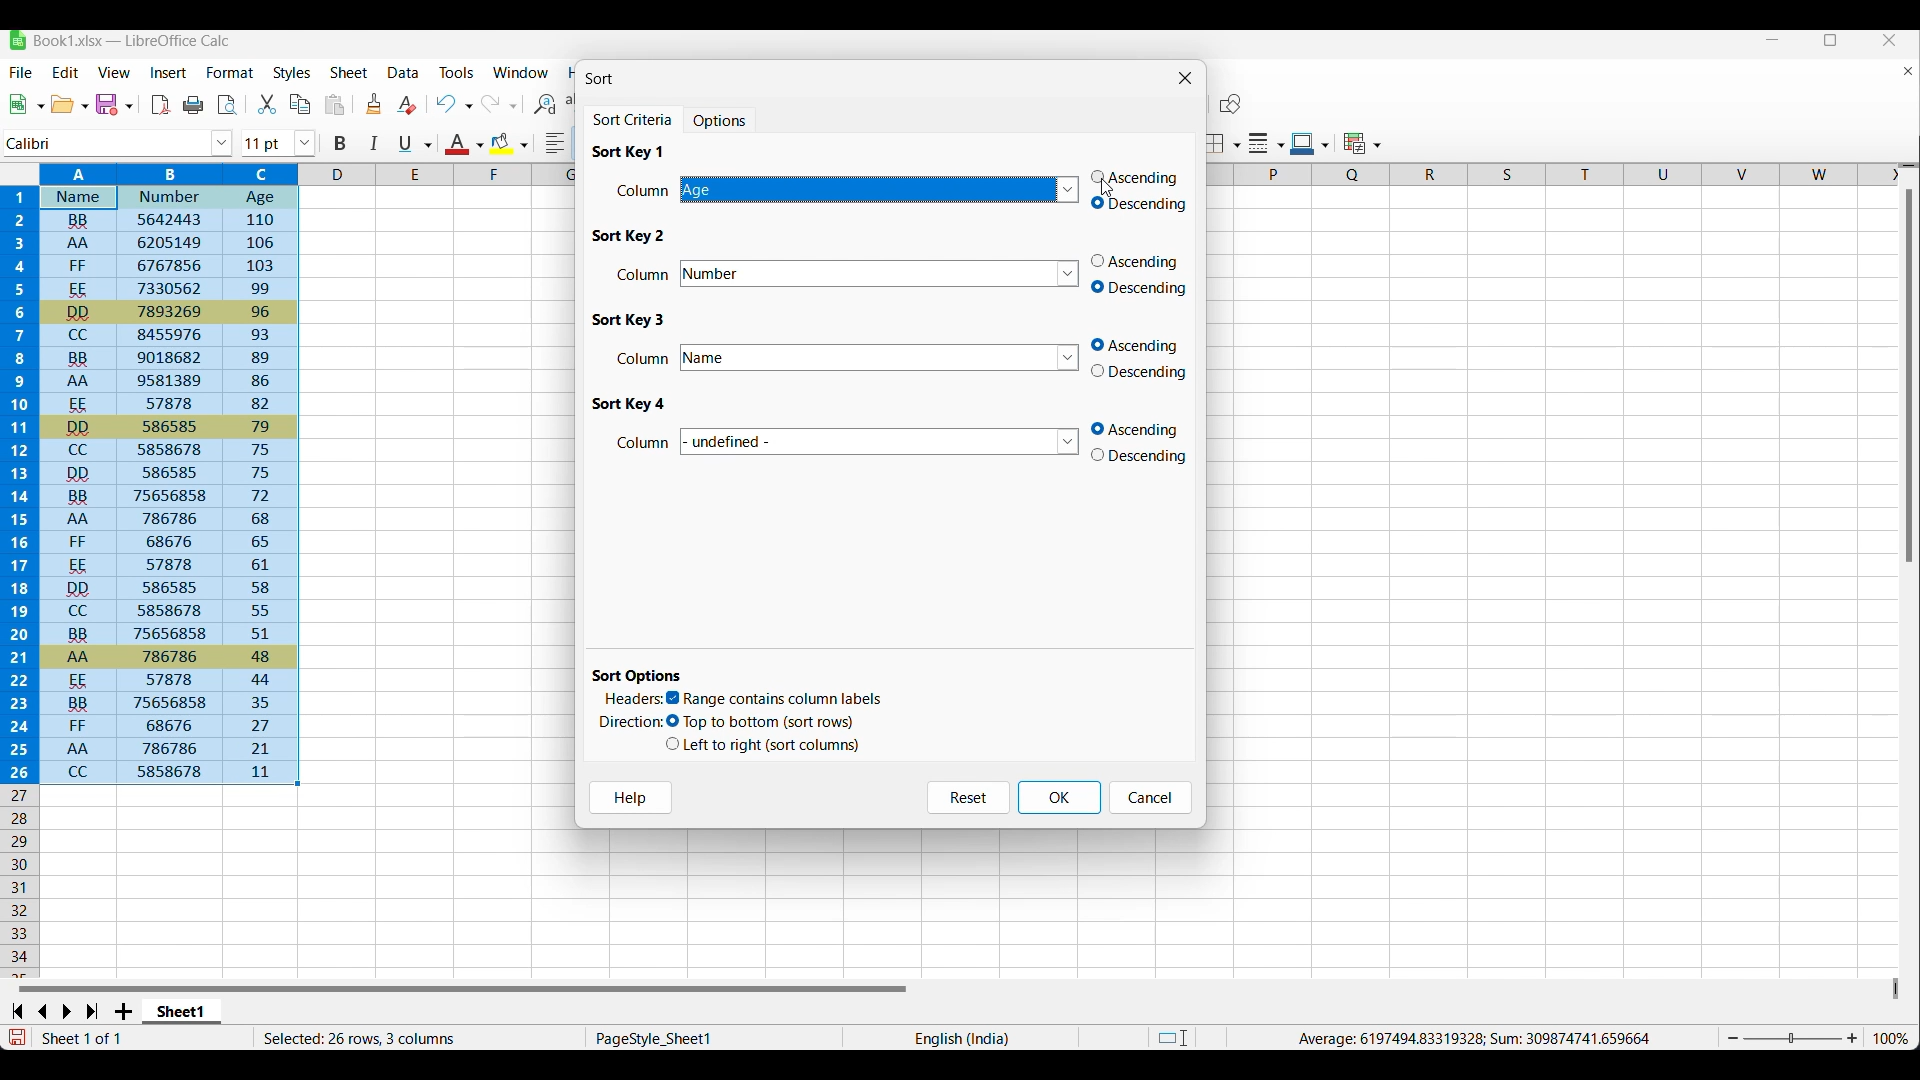 The width and height of the screenshot is (1920, 1080). I want to click on Window title, so click(599, 79).